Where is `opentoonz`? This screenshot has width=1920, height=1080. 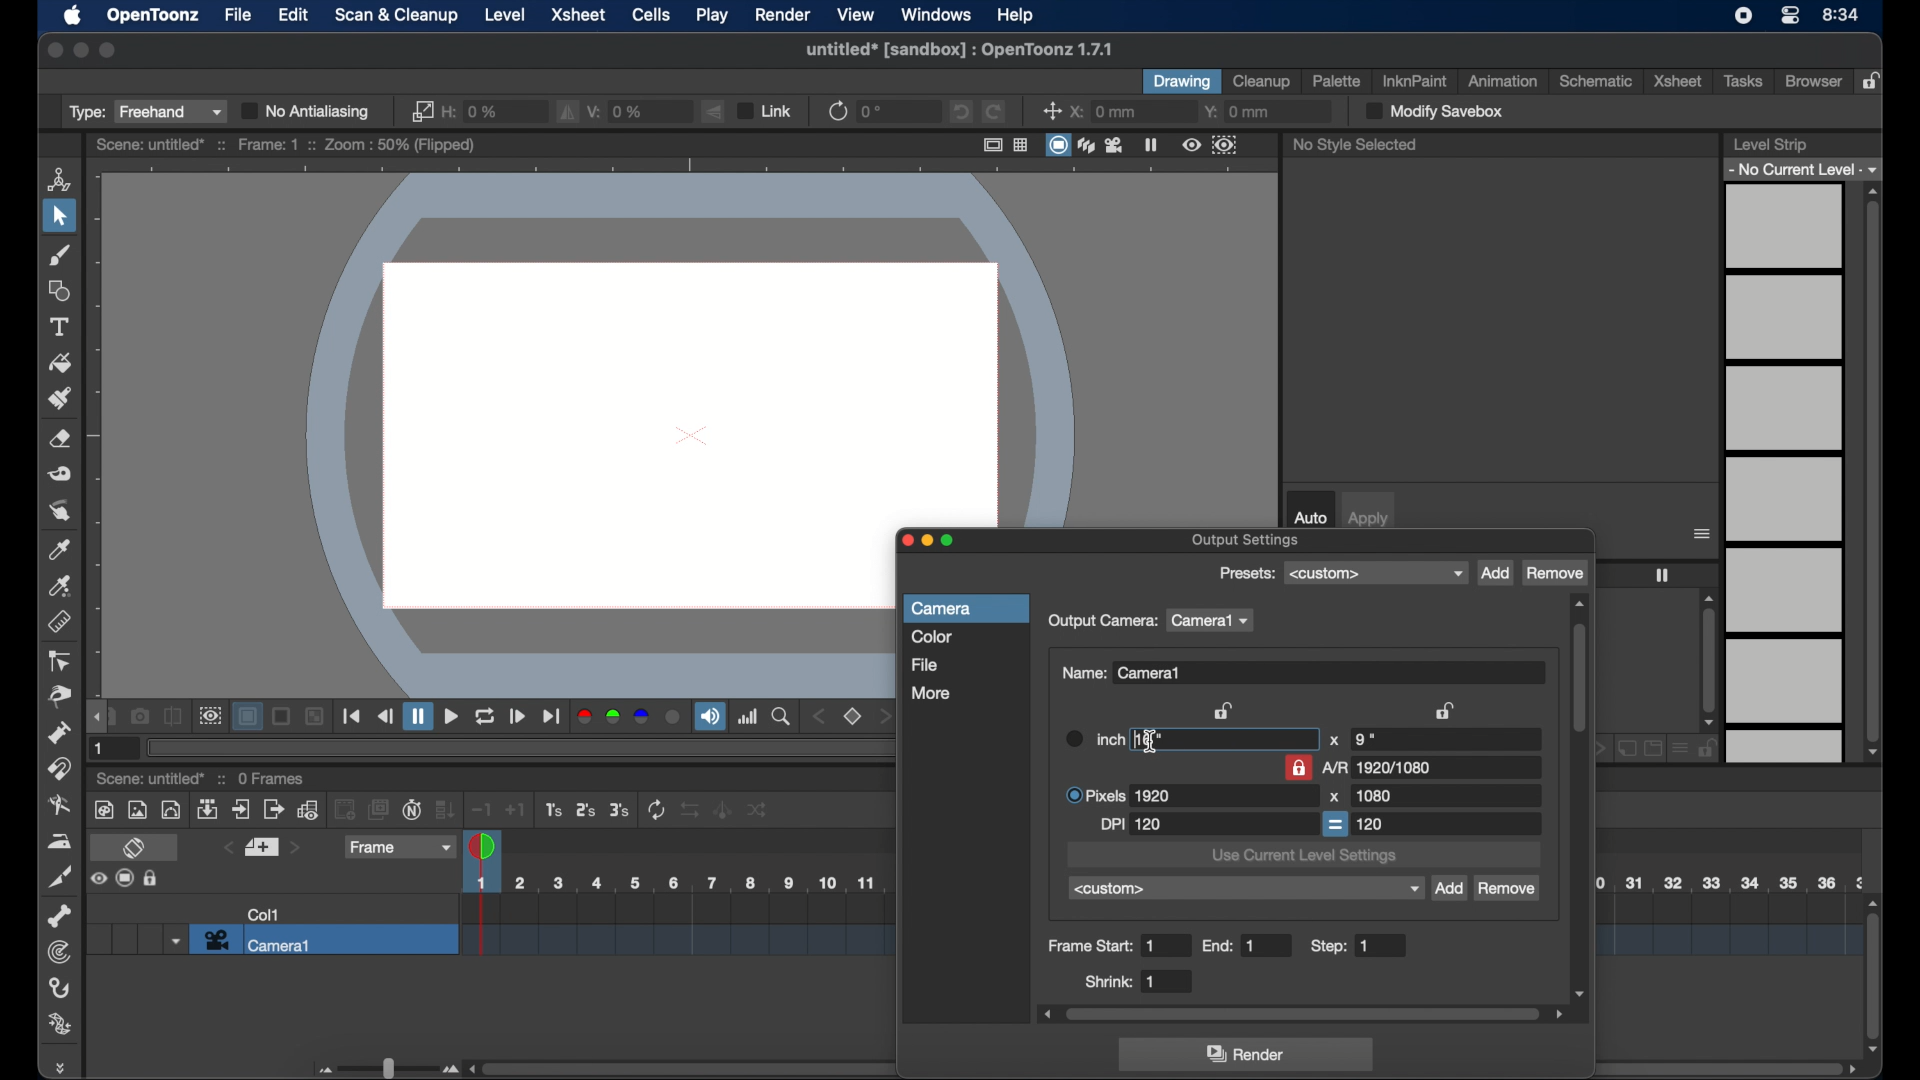 opentoonz is located at coordinates (155, 16).